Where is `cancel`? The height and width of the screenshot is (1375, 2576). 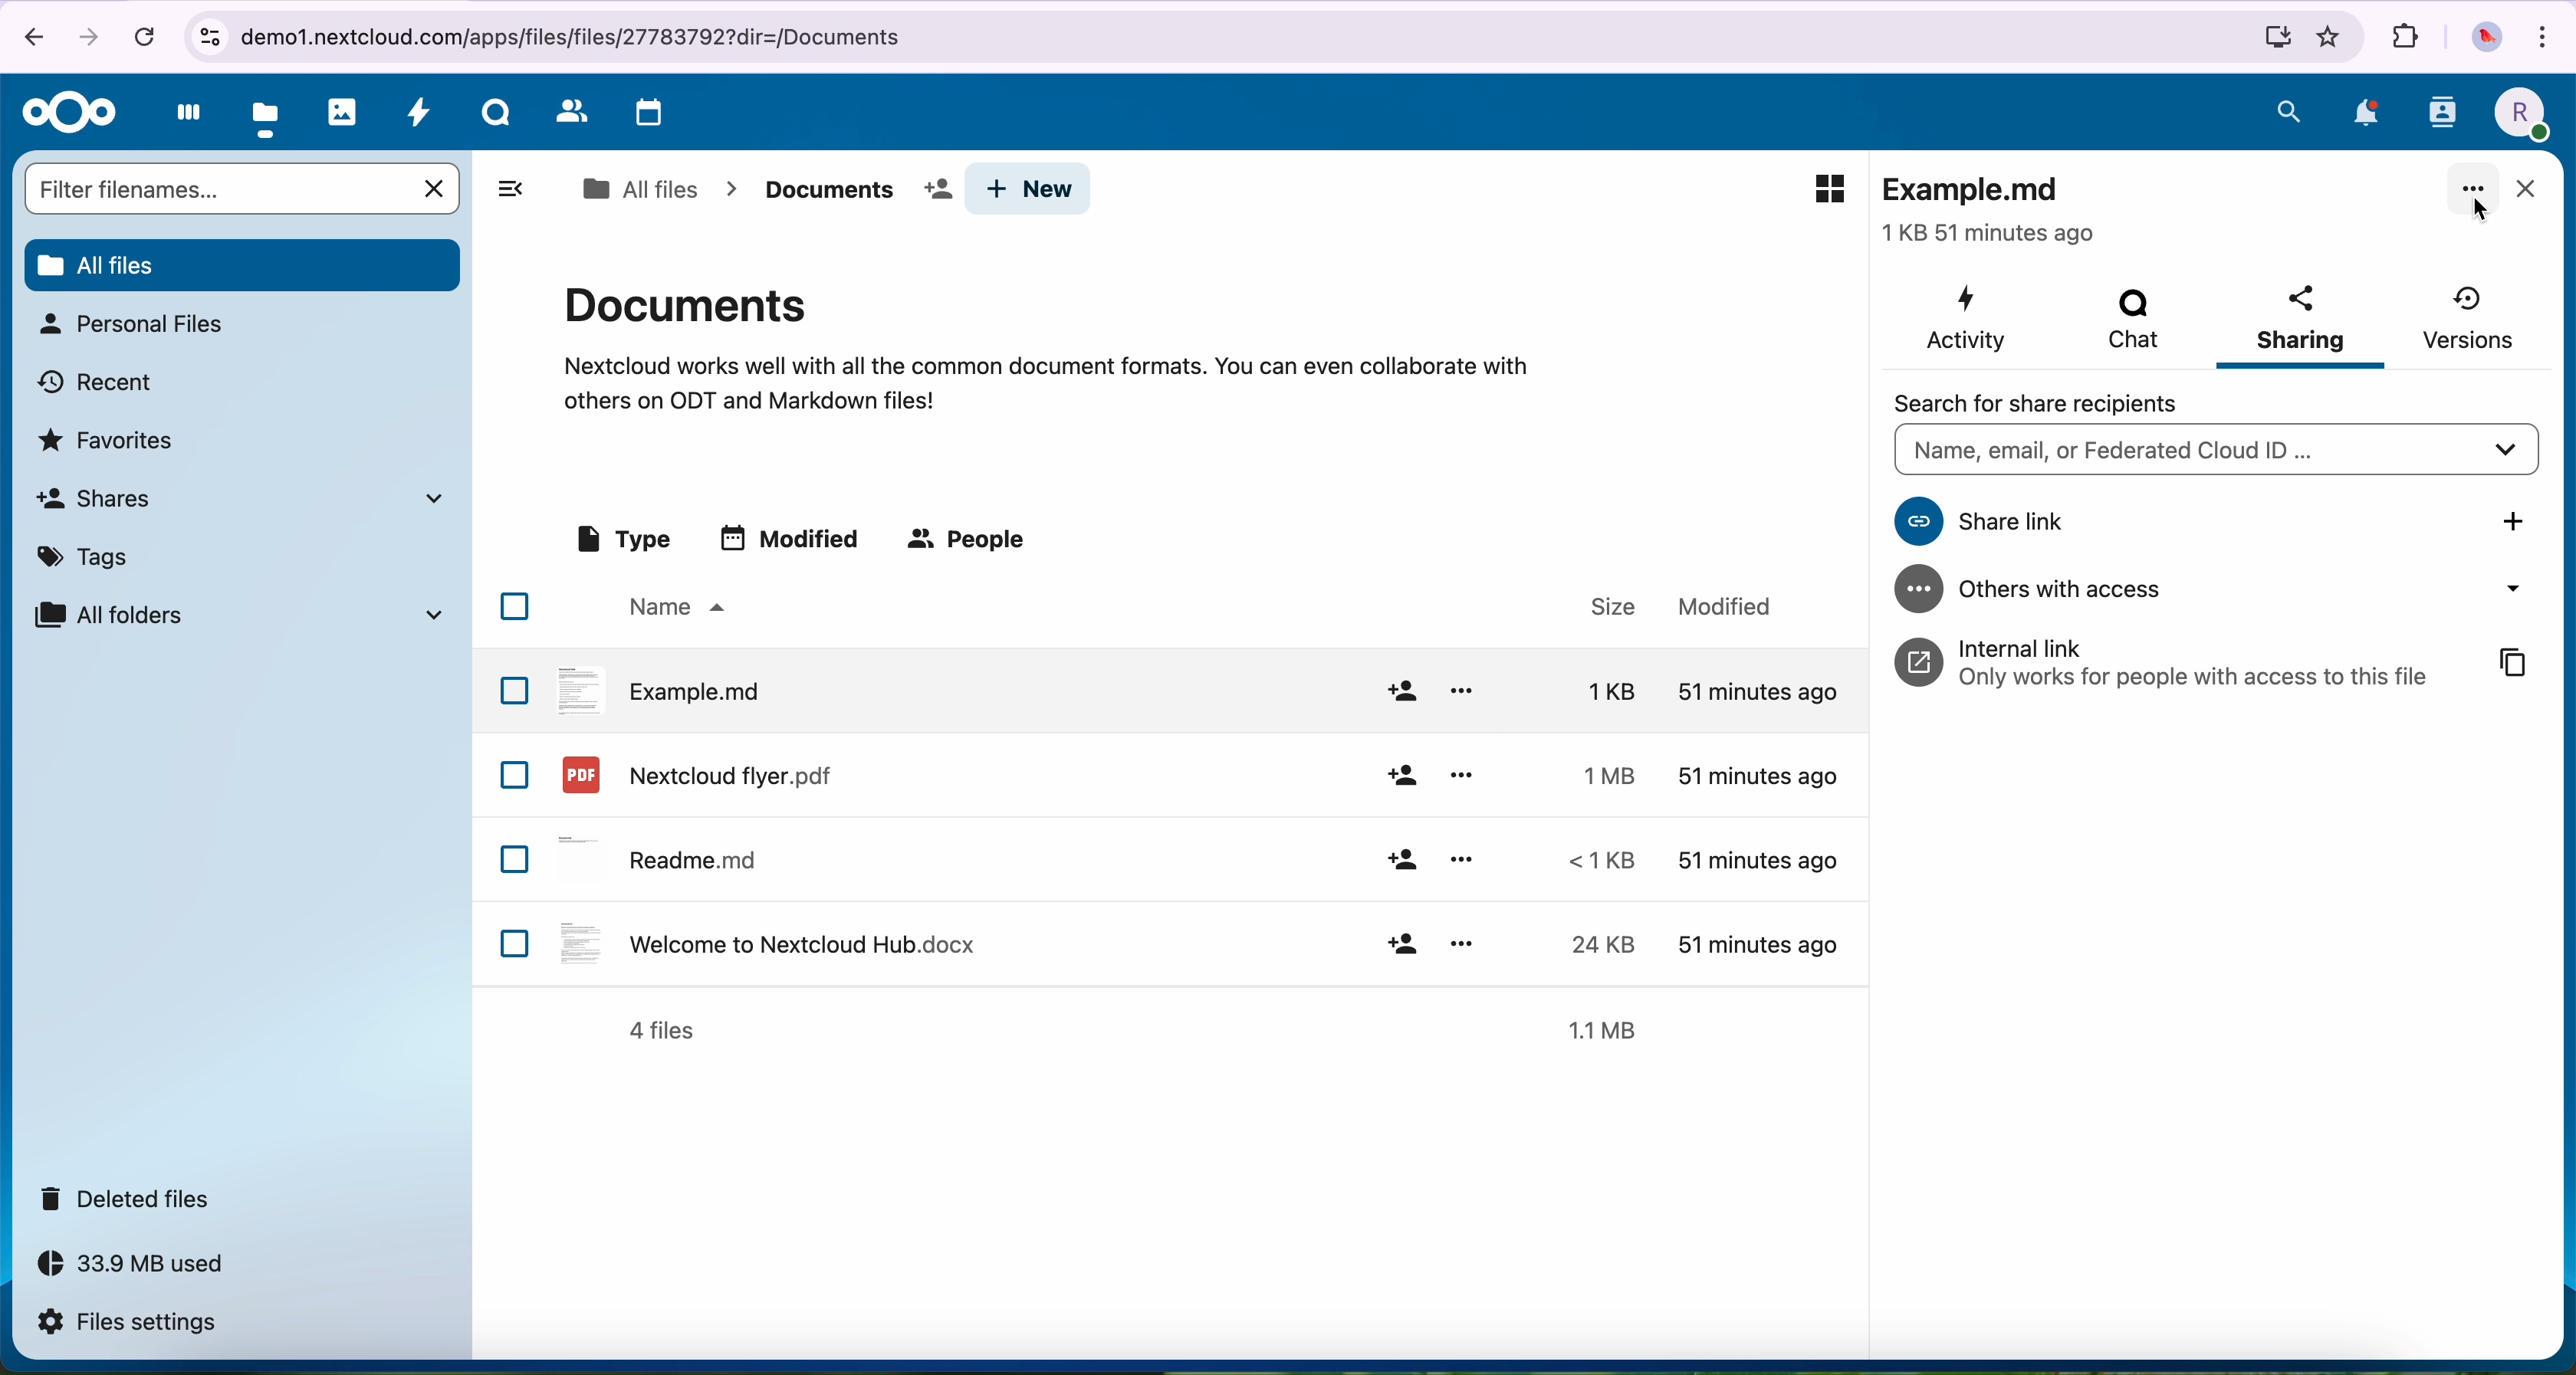 cancel is located at coordinates (437, 189).